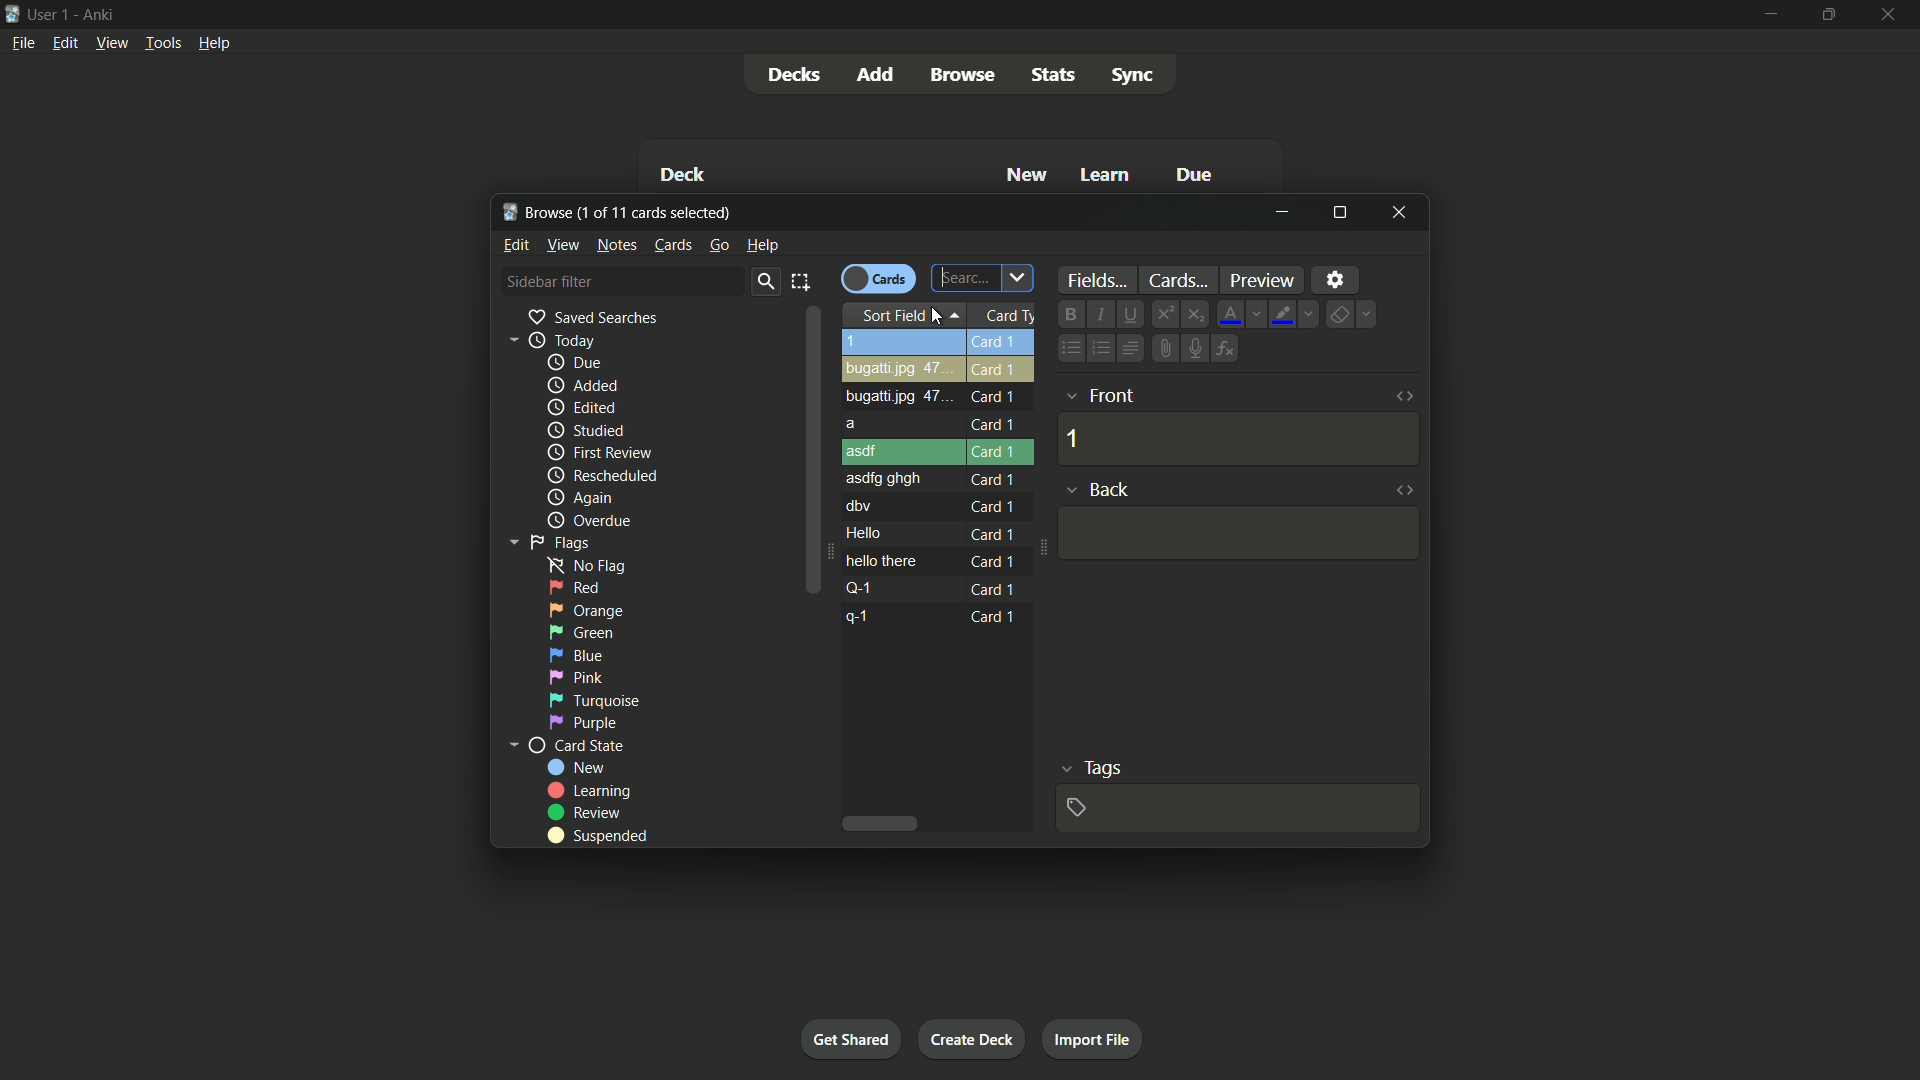 The height and width of the screenshot is (1080, 1920). I want to click on blue, so click(575, 655).